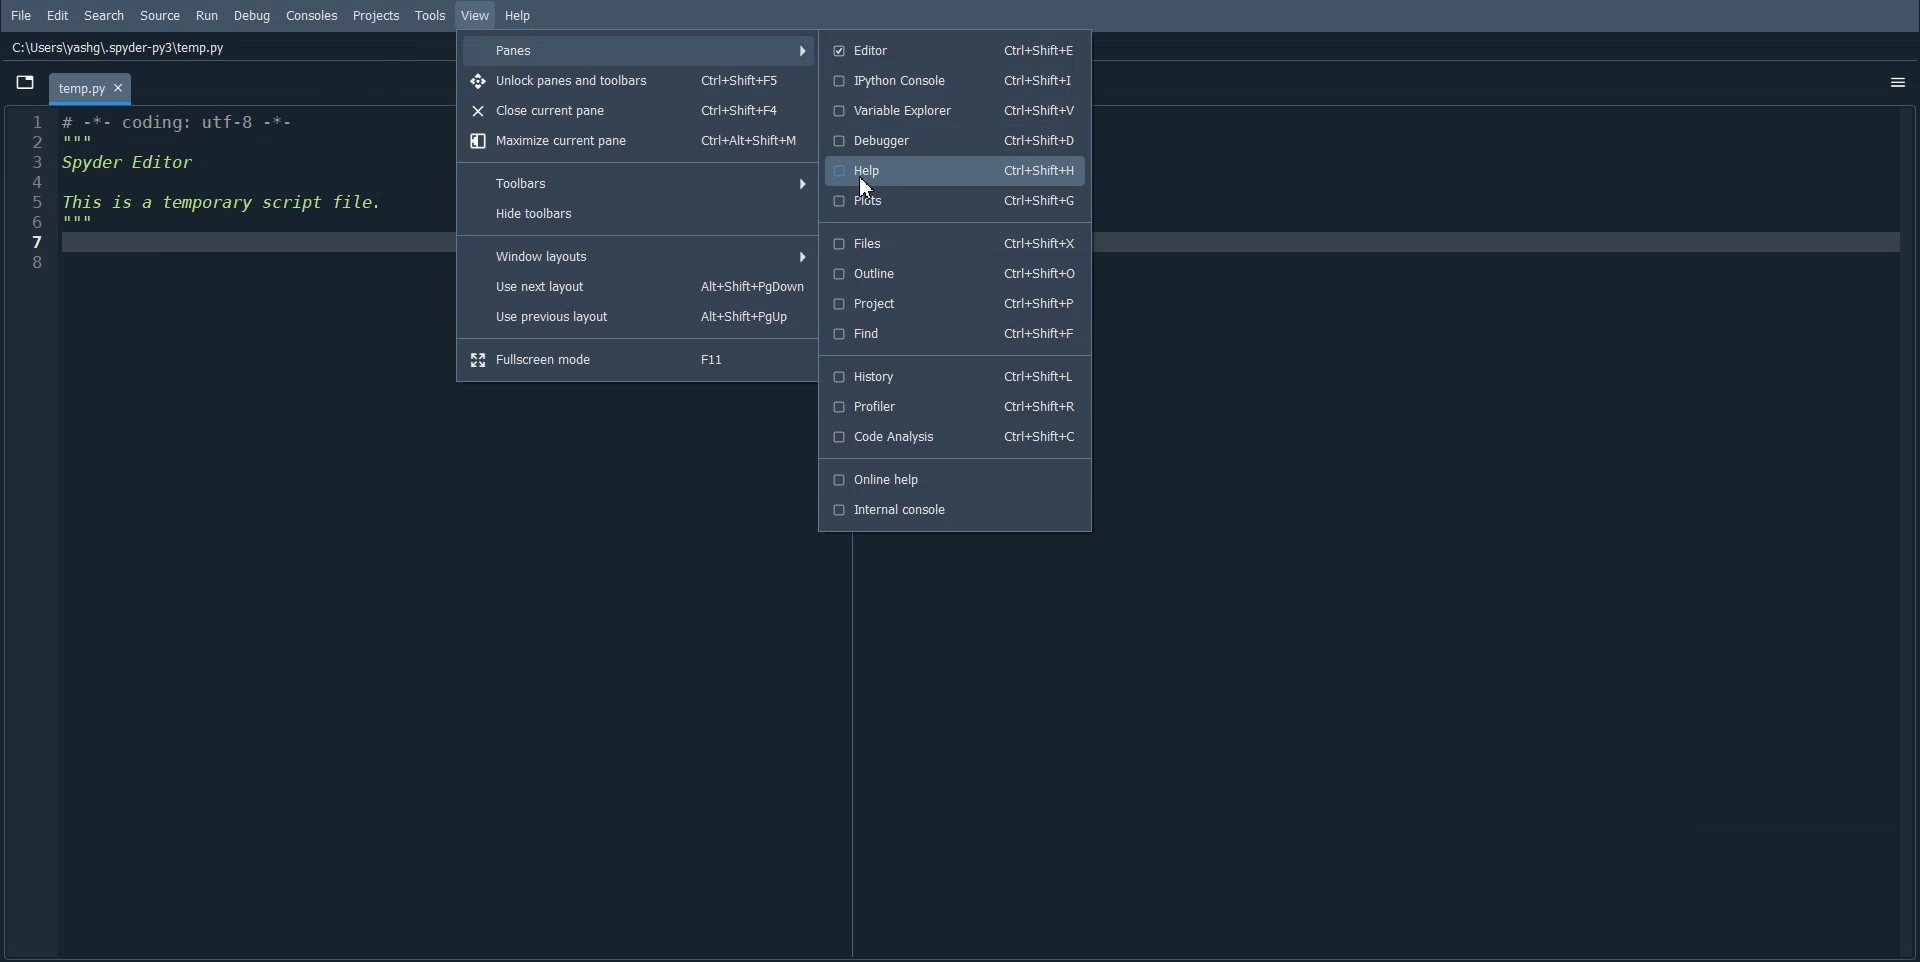 The image size is (1920, 962). I want to click on Hide toolbars, so click(639, 214).